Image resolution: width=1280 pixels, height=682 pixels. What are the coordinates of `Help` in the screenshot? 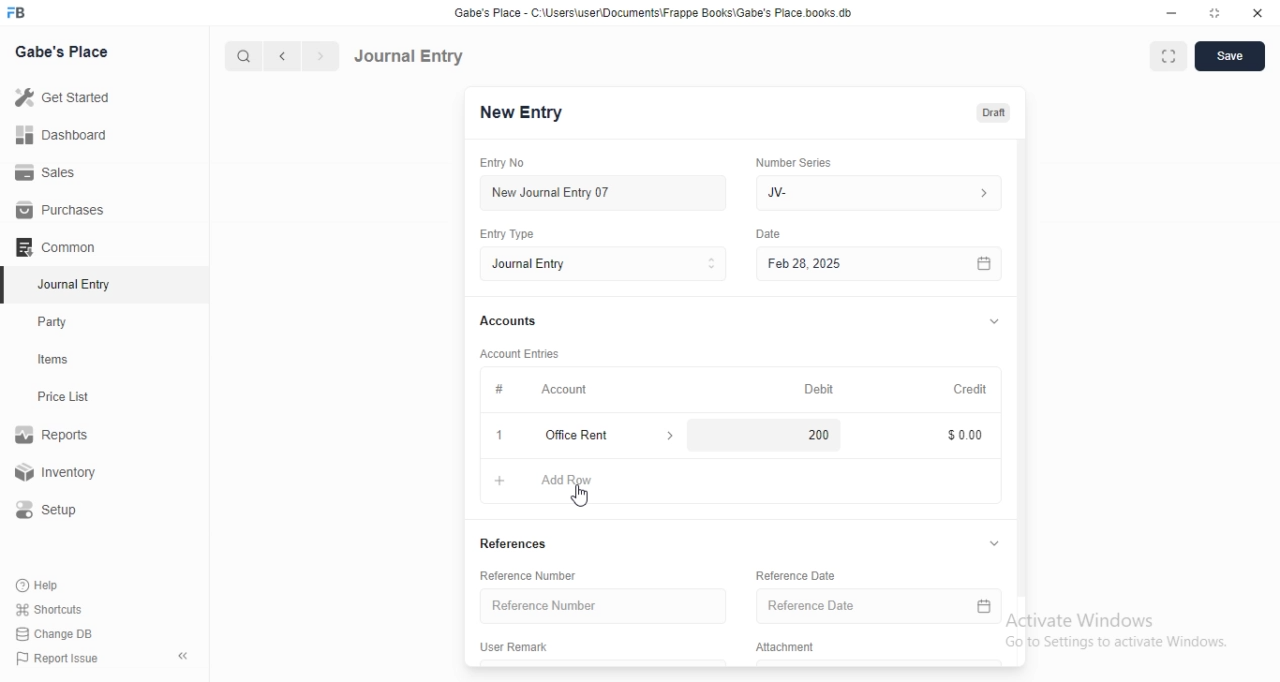 It's located at (41, 585).